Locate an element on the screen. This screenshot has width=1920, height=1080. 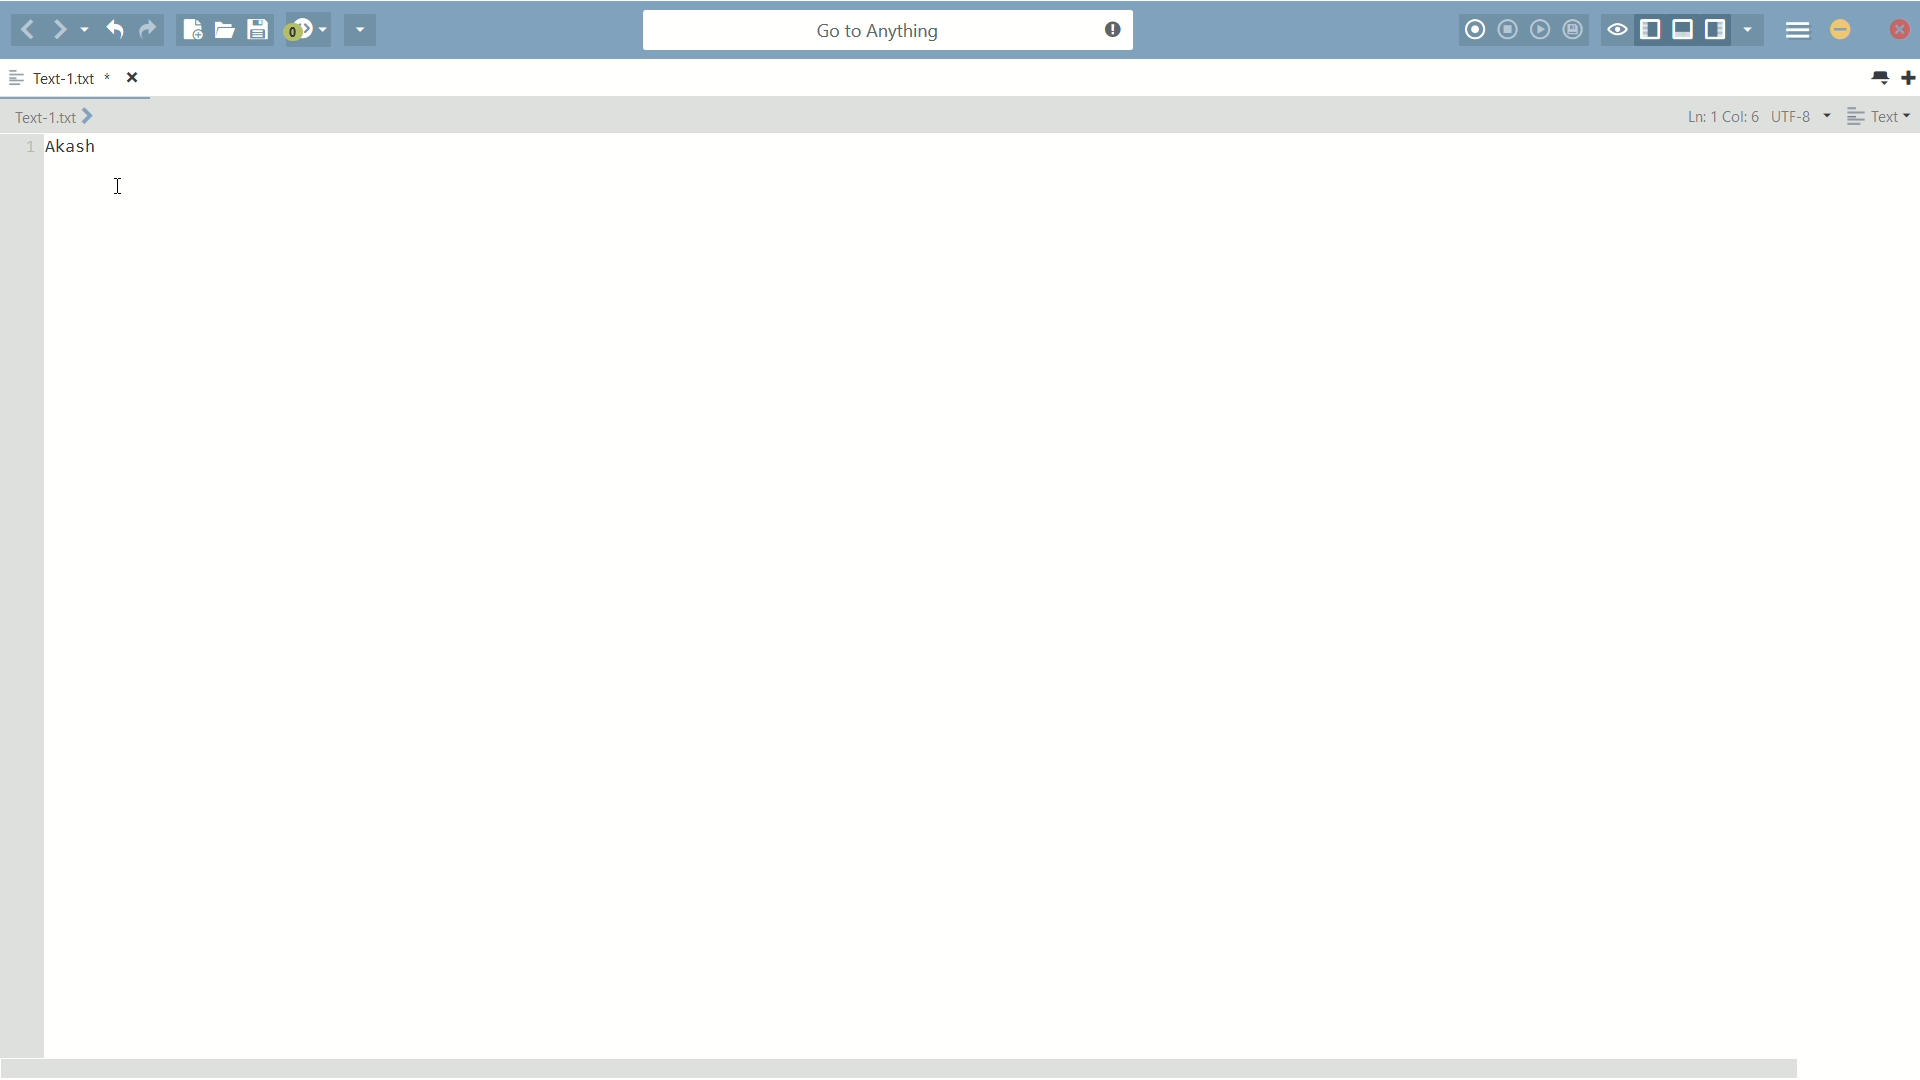
line number is located at coordinates (29, 147).